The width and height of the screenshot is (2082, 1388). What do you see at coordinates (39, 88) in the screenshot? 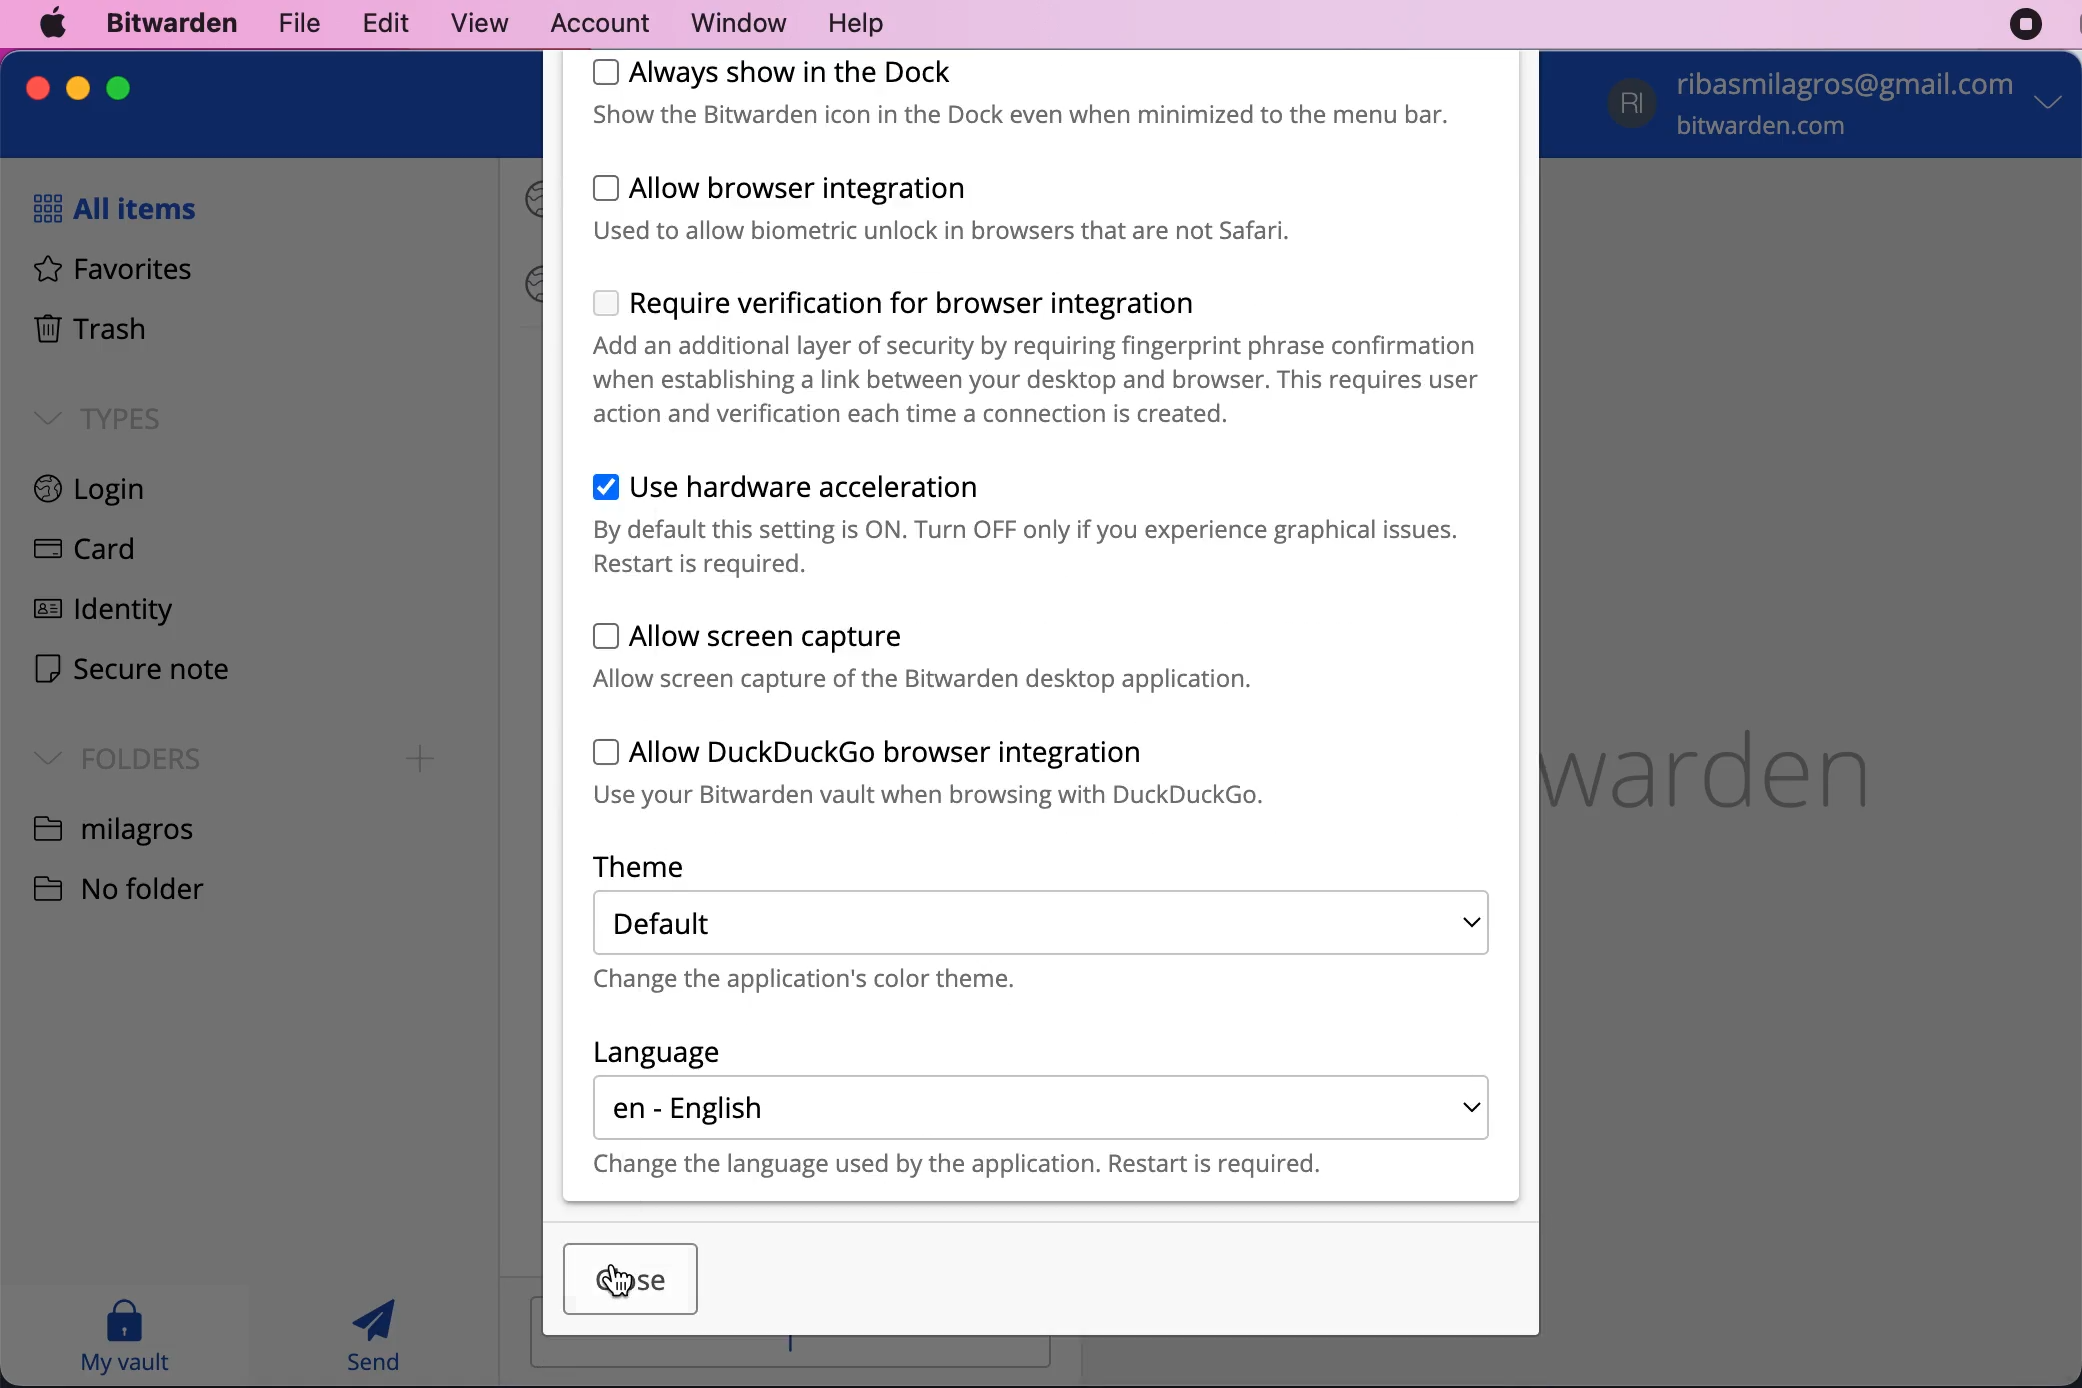
I see `close` at bounding box center [39, 88].